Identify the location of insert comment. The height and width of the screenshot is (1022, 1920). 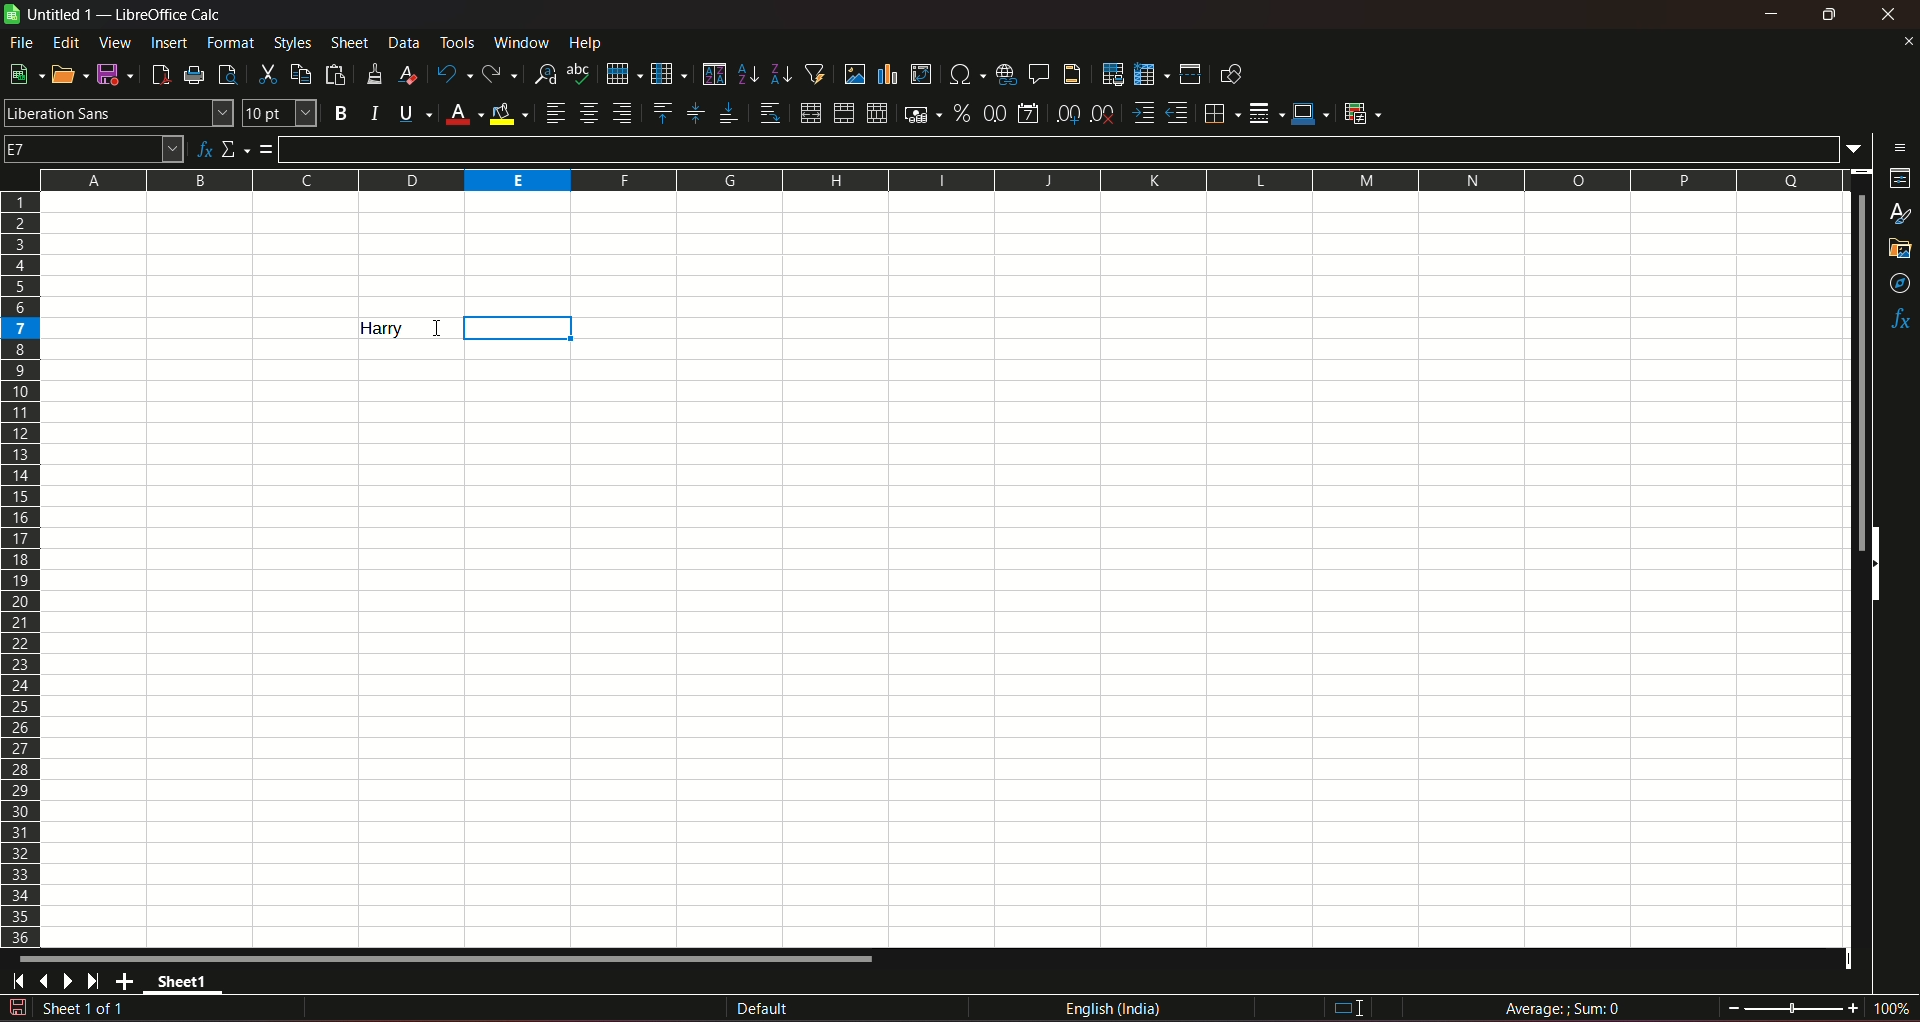
(1037, 72).